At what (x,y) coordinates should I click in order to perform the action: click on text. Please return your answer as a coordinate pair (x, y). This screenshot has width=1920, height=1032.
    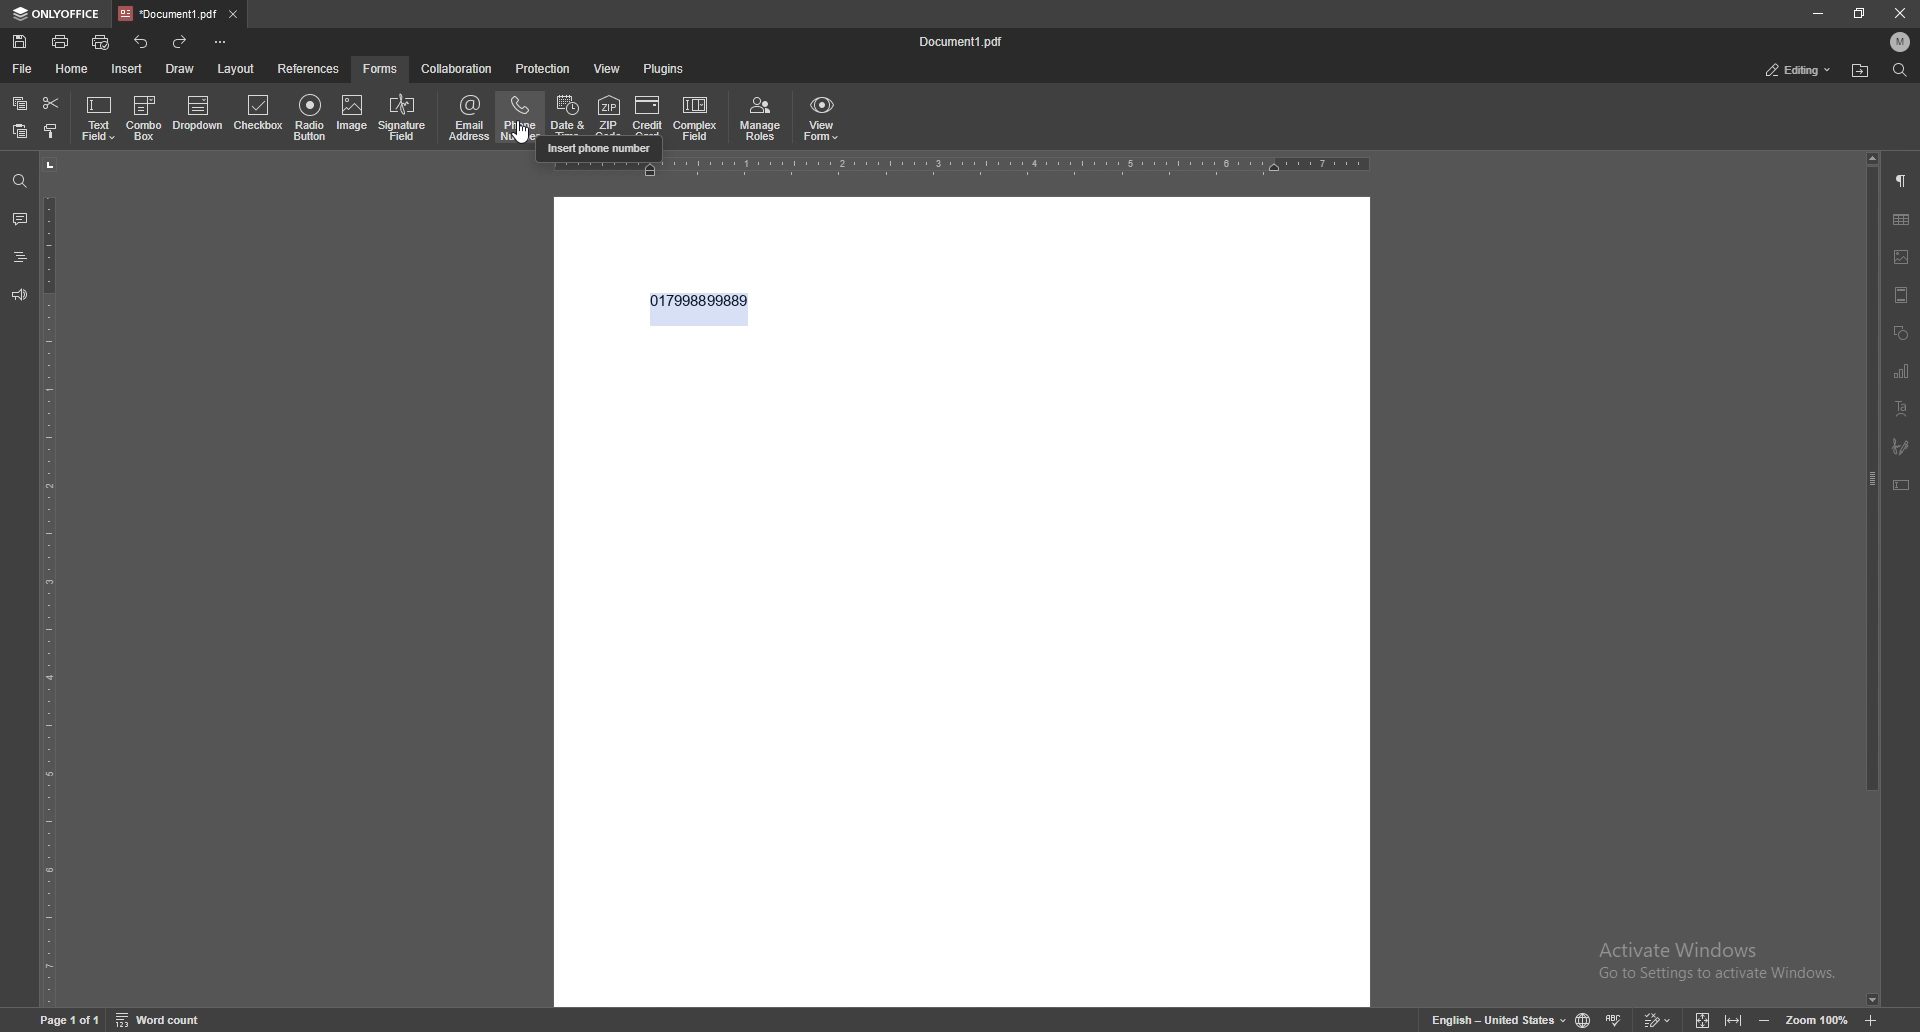
    Looking at the image, I should click on (698, 310).